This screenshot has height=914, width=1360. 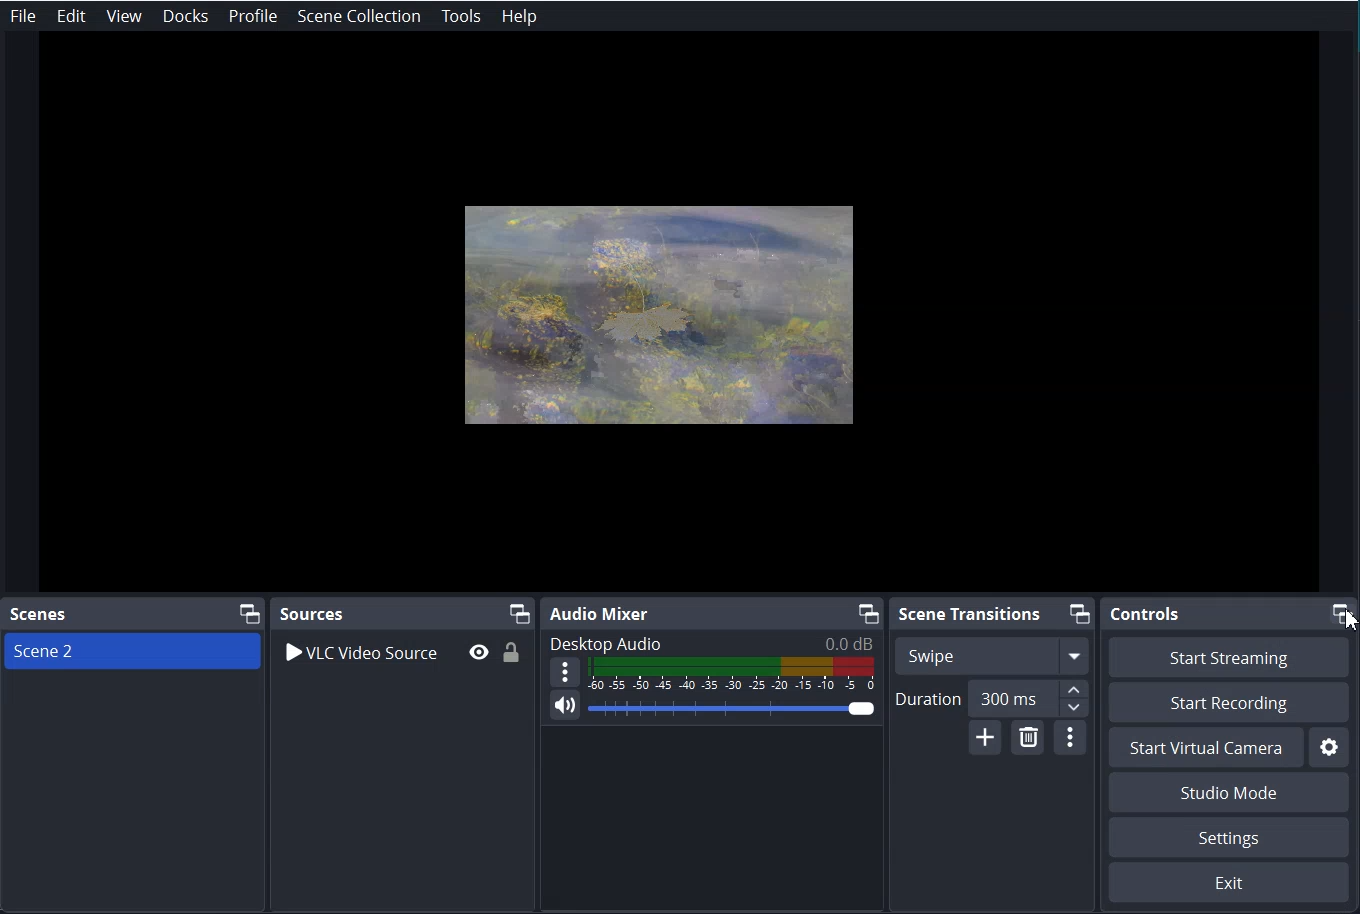 What do you see at coordinates (1230, 792) in the screenshot?
I see `Studio Mode` at bounding box center [1230, 792].